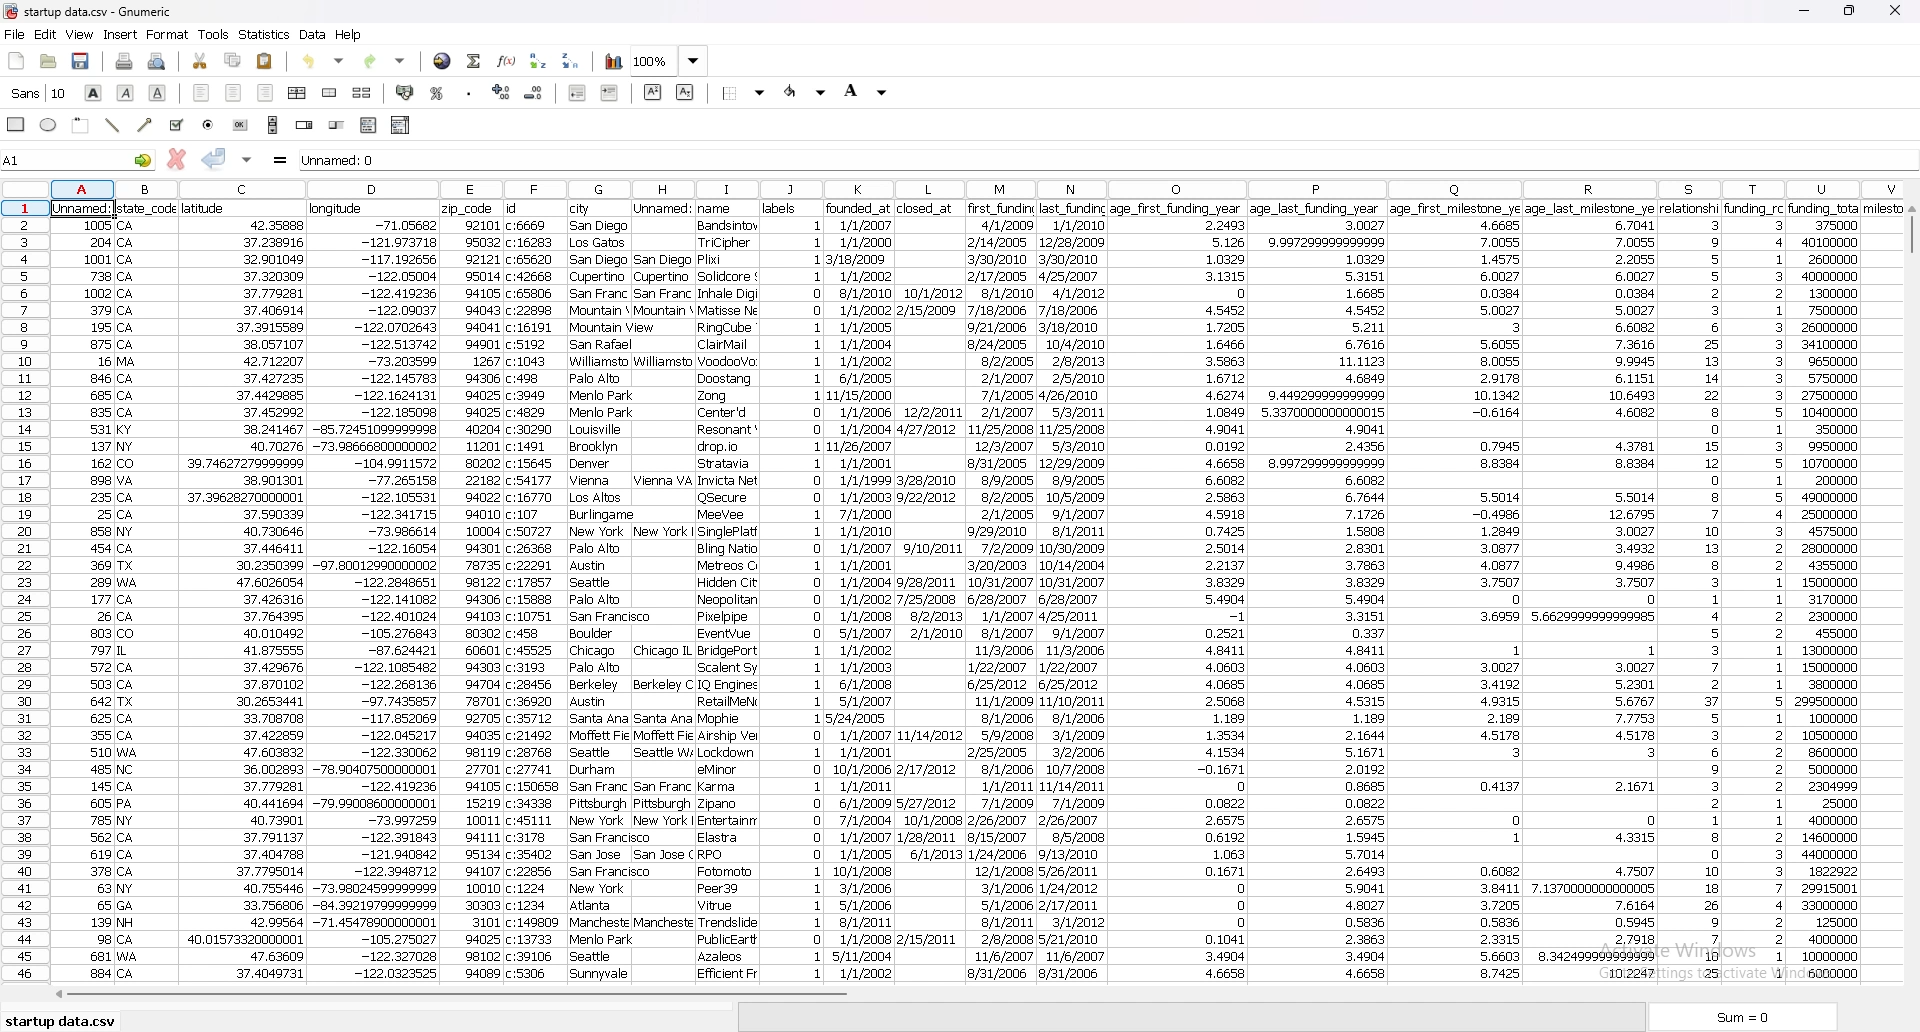 This screenshot has height=1032, width=1920. What do you see at coordinates (265, 62) in the screenshot?
I see `paste` at bounding box center [265, 62].